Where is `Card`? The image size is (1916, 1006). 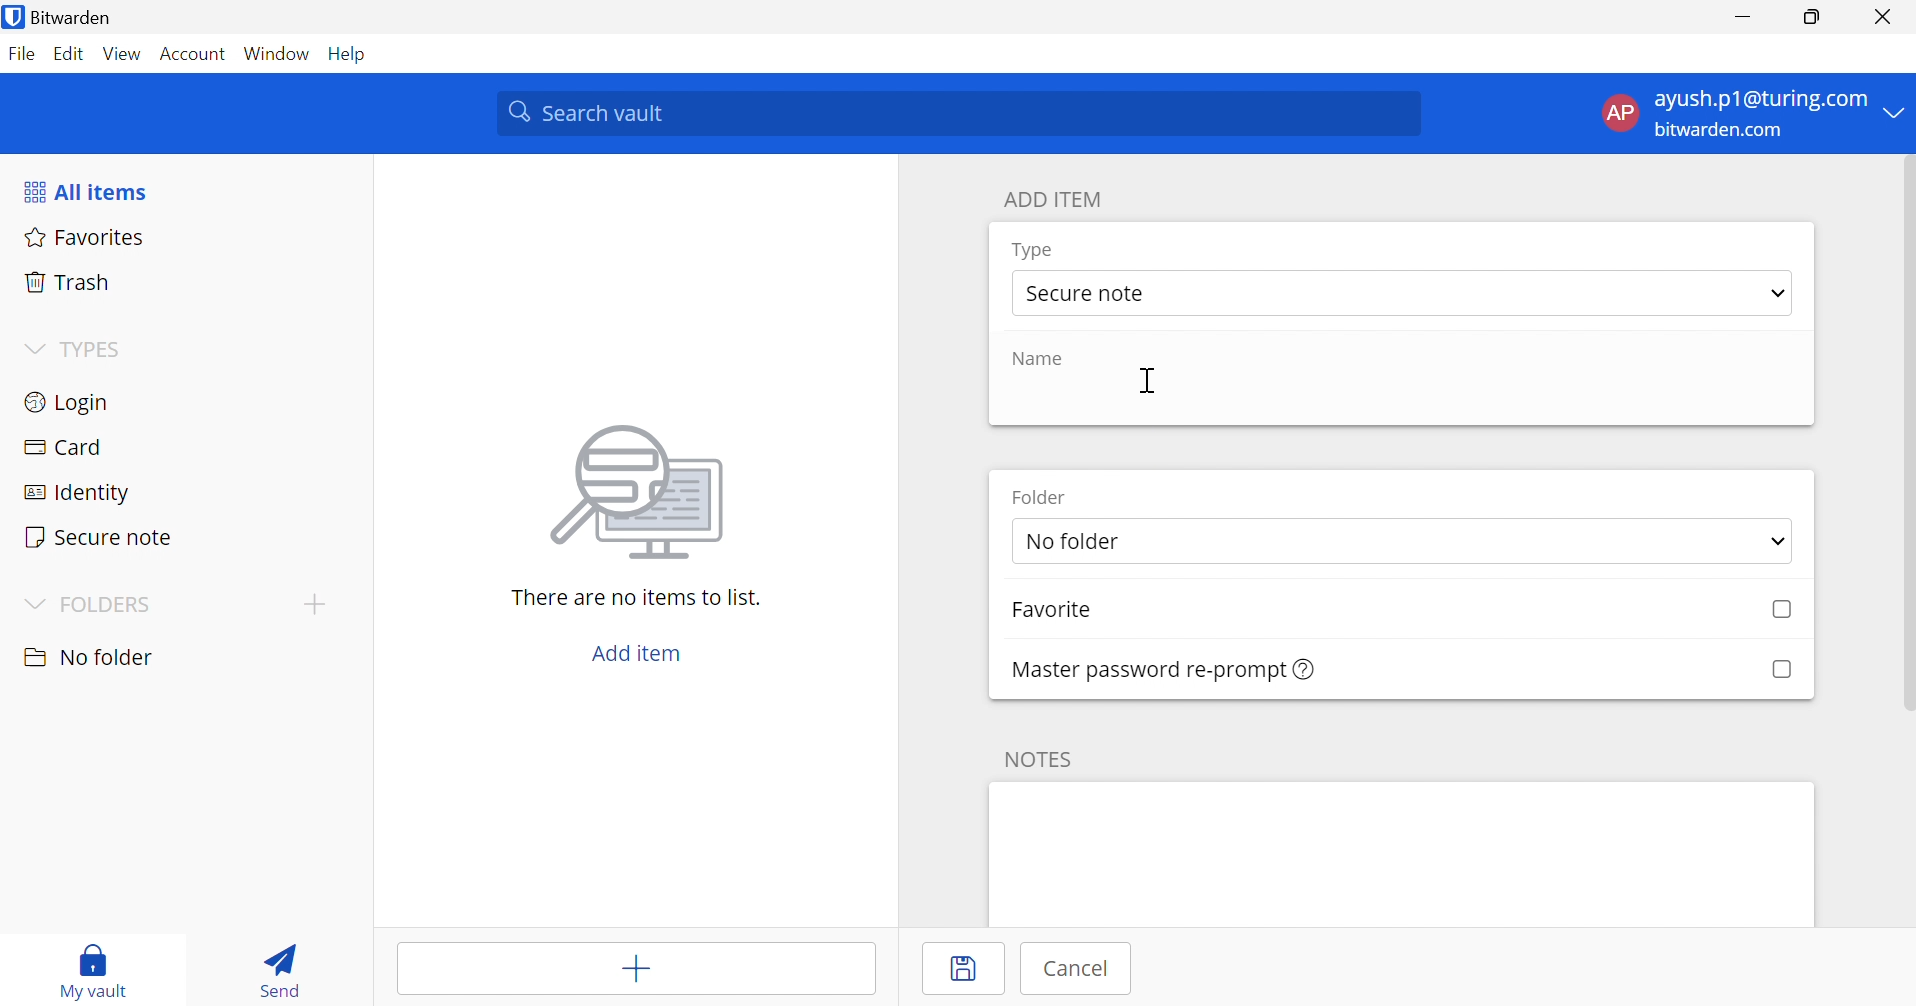
Card is located at coordinates (69, 447).